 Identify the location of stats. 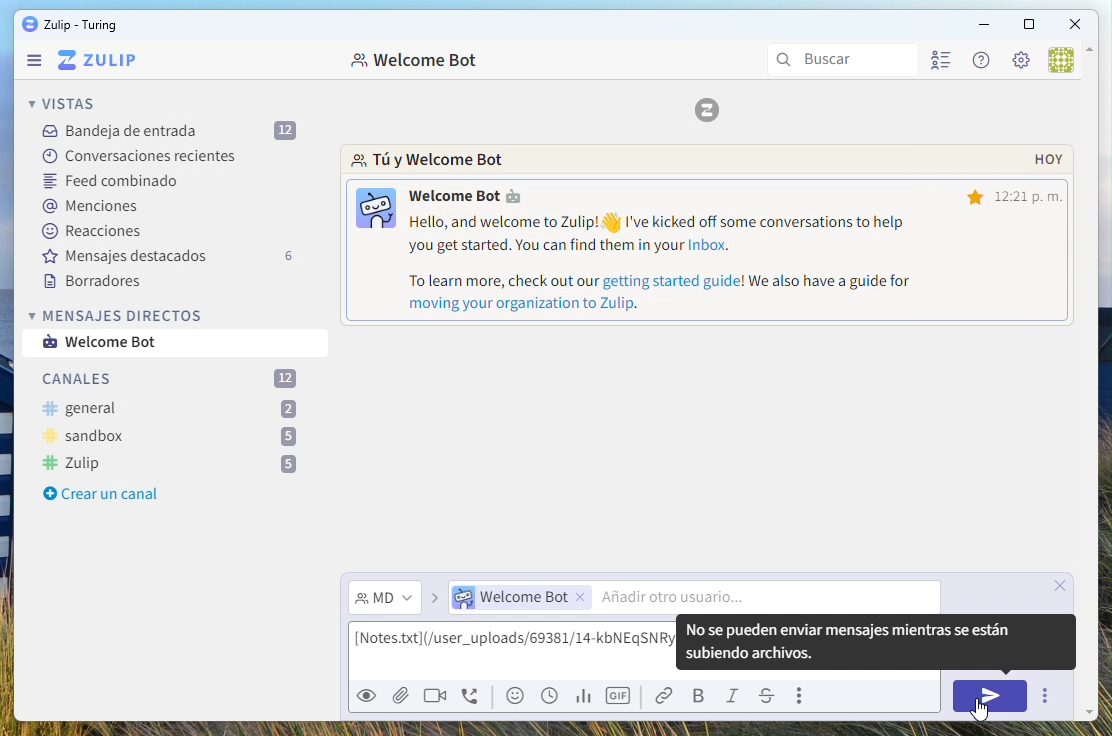
(582, 697).